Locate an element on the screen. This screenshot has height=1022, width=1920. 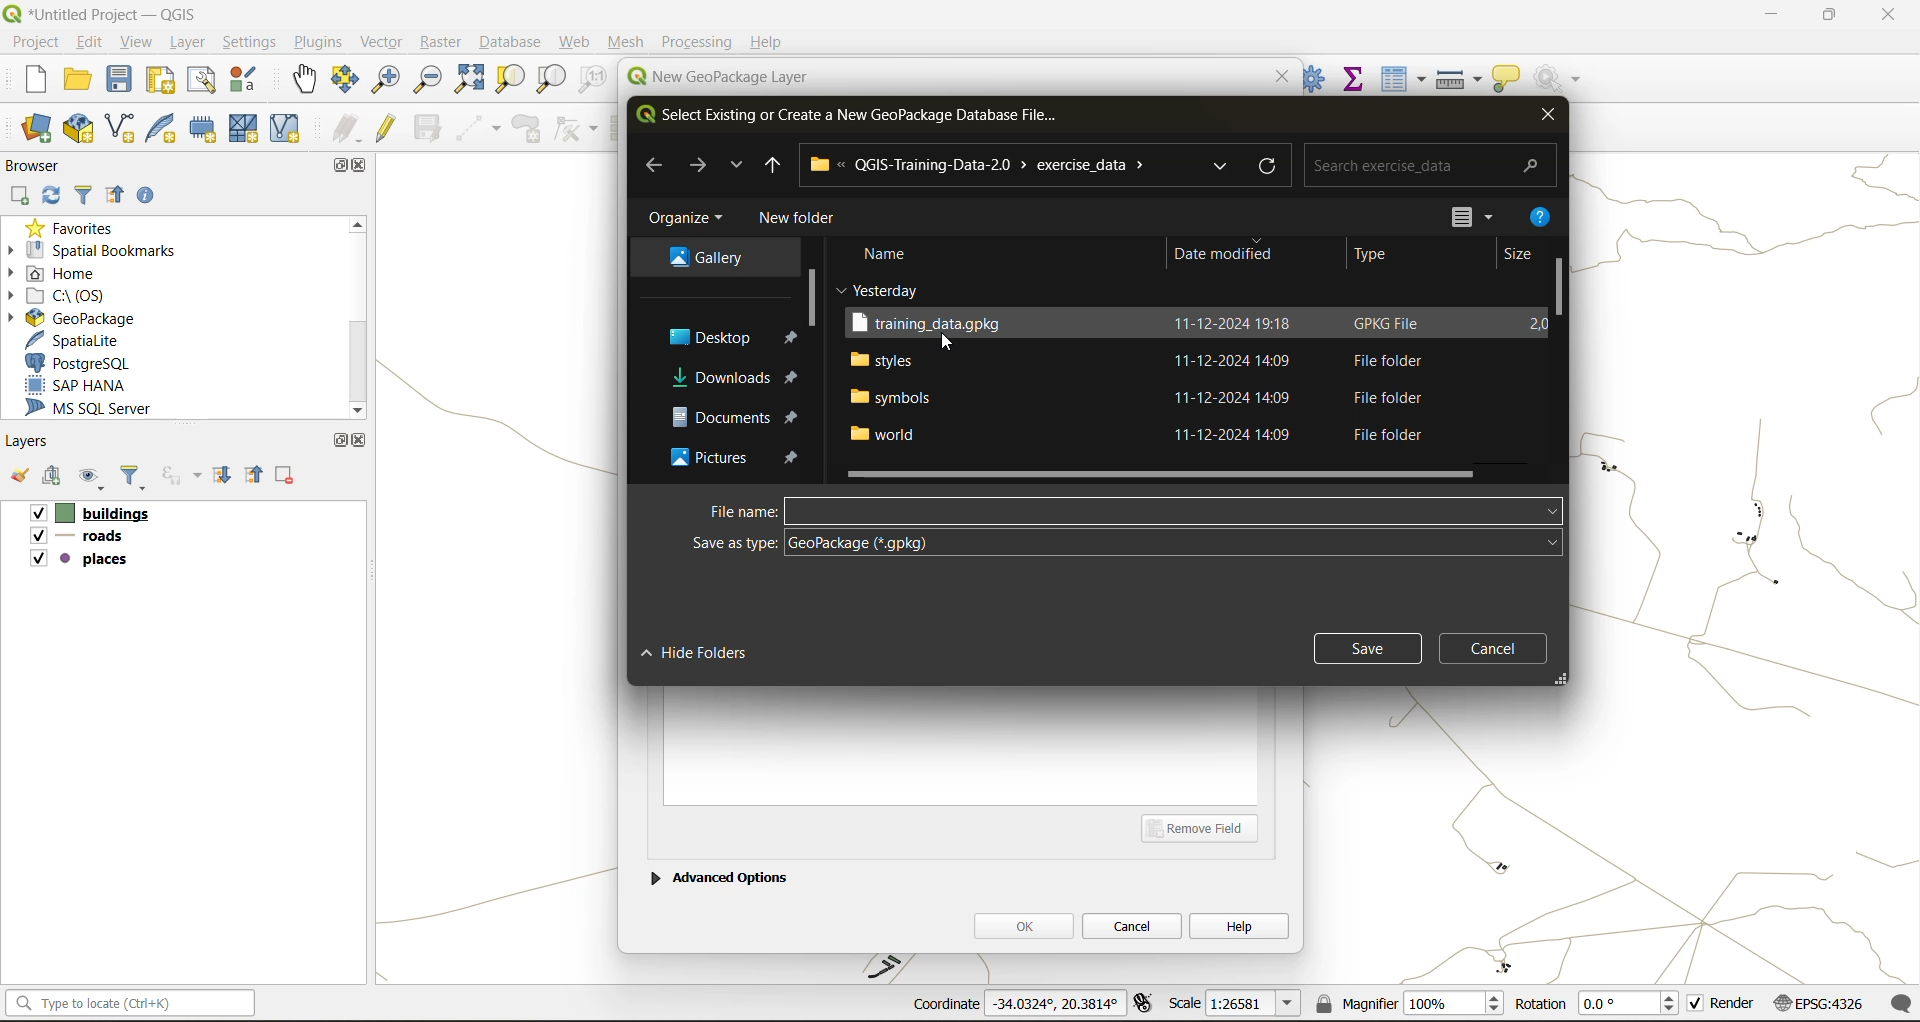
browser is located at coordinates (40, 165).